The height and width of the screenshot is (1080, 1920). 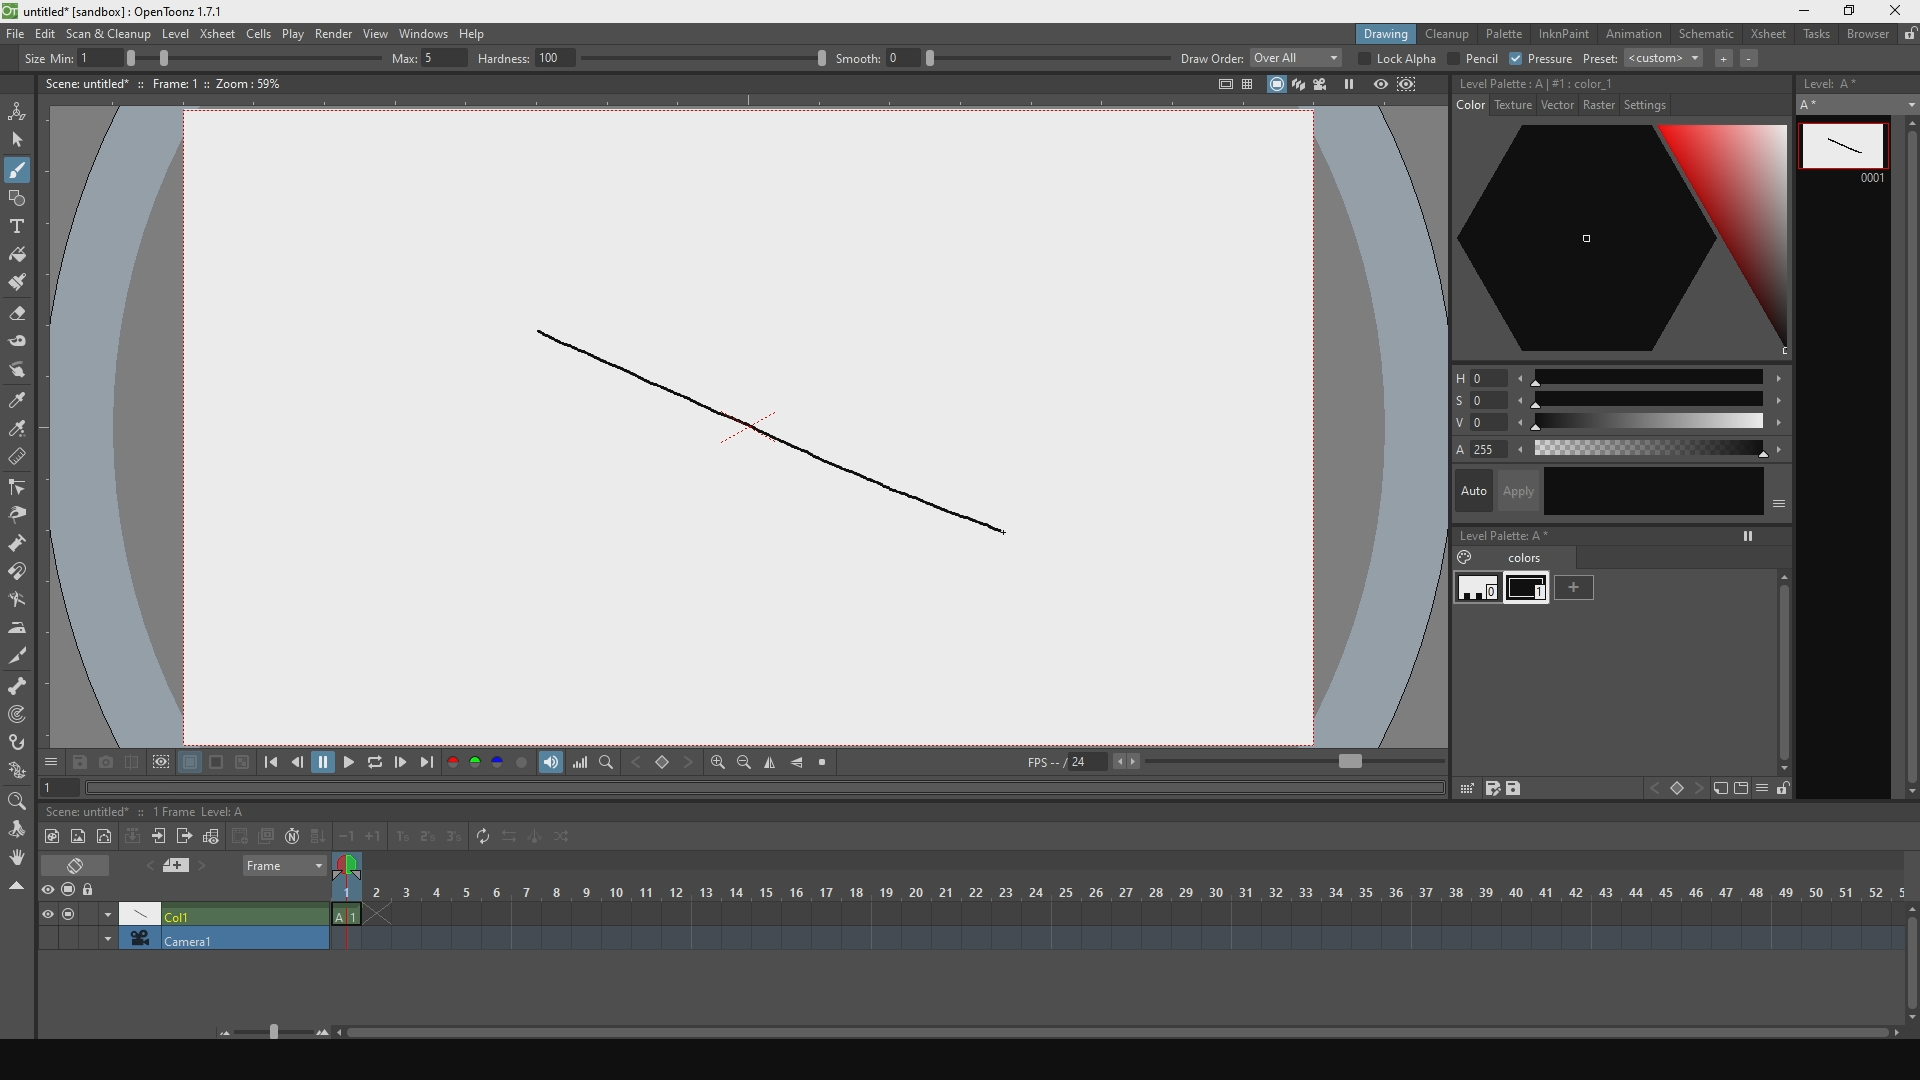 What do you see at coordinates (1350, 86) in the screenshot?
I see `pause` at bounding box center [1350, 86].